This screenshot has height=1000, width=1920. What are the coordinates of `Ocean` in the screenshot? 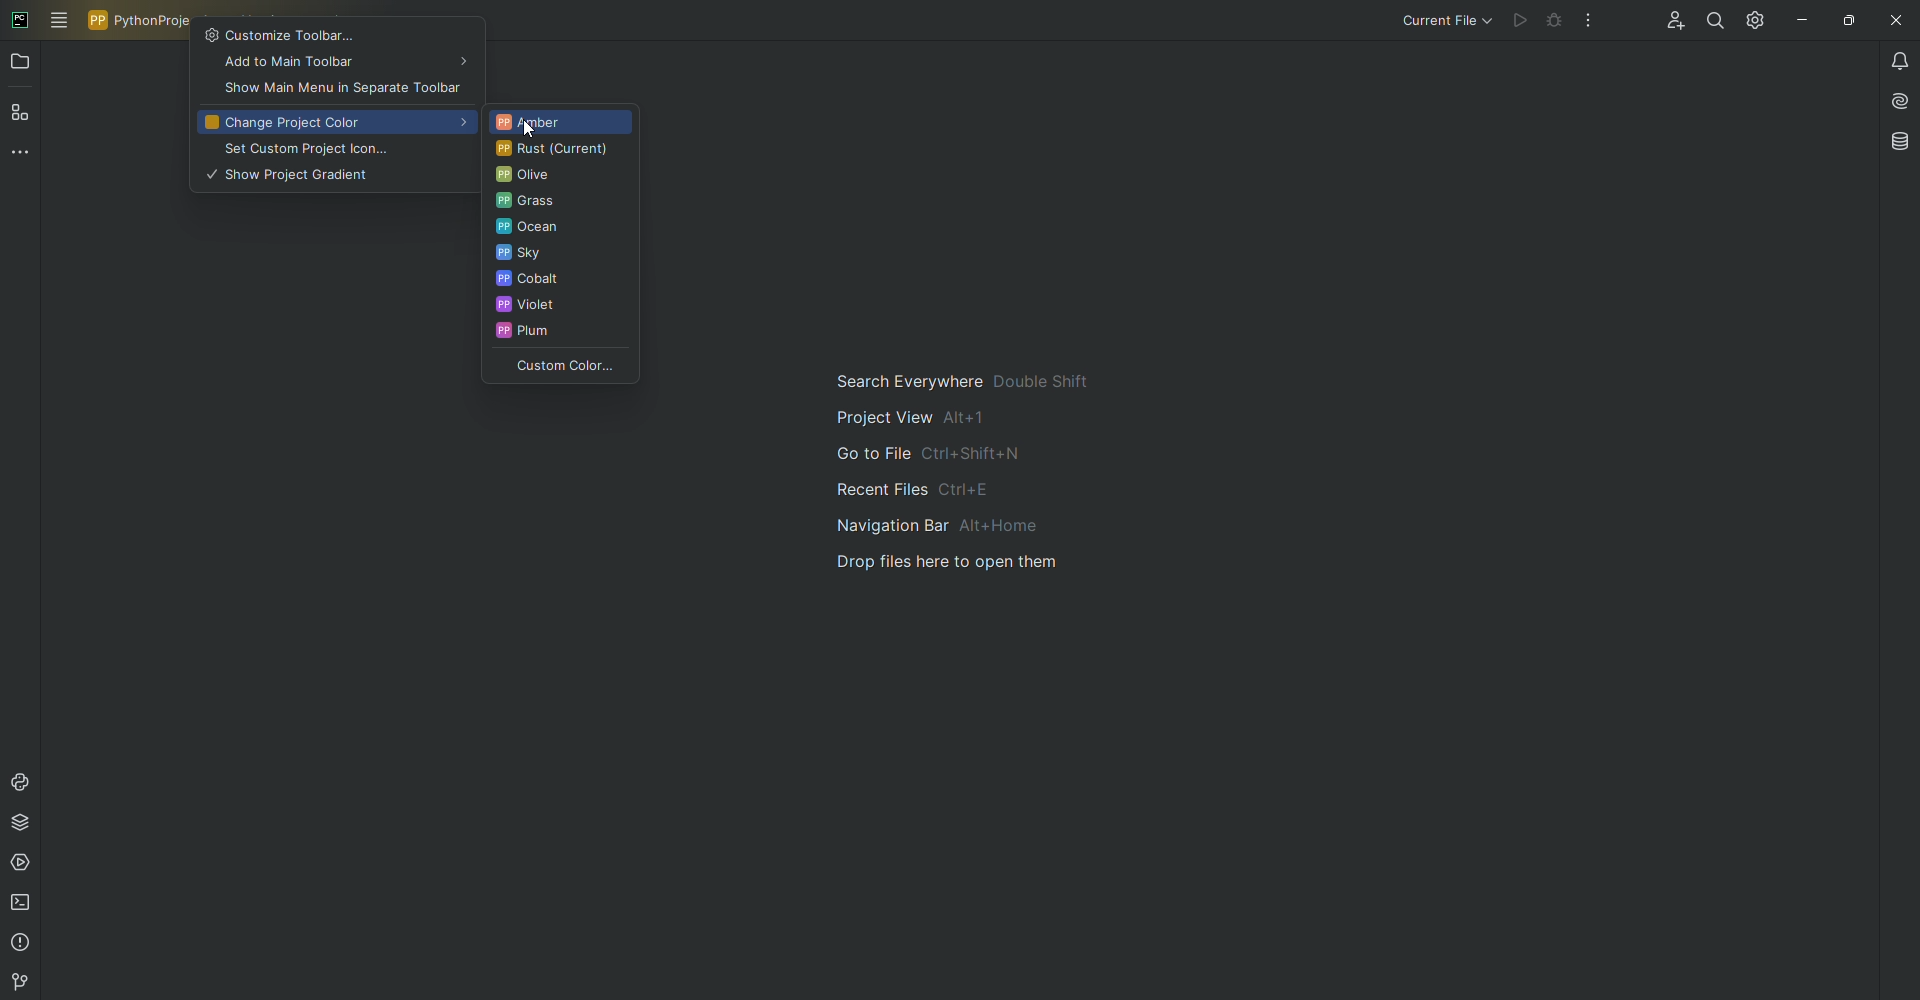 It's located at (563, 229).